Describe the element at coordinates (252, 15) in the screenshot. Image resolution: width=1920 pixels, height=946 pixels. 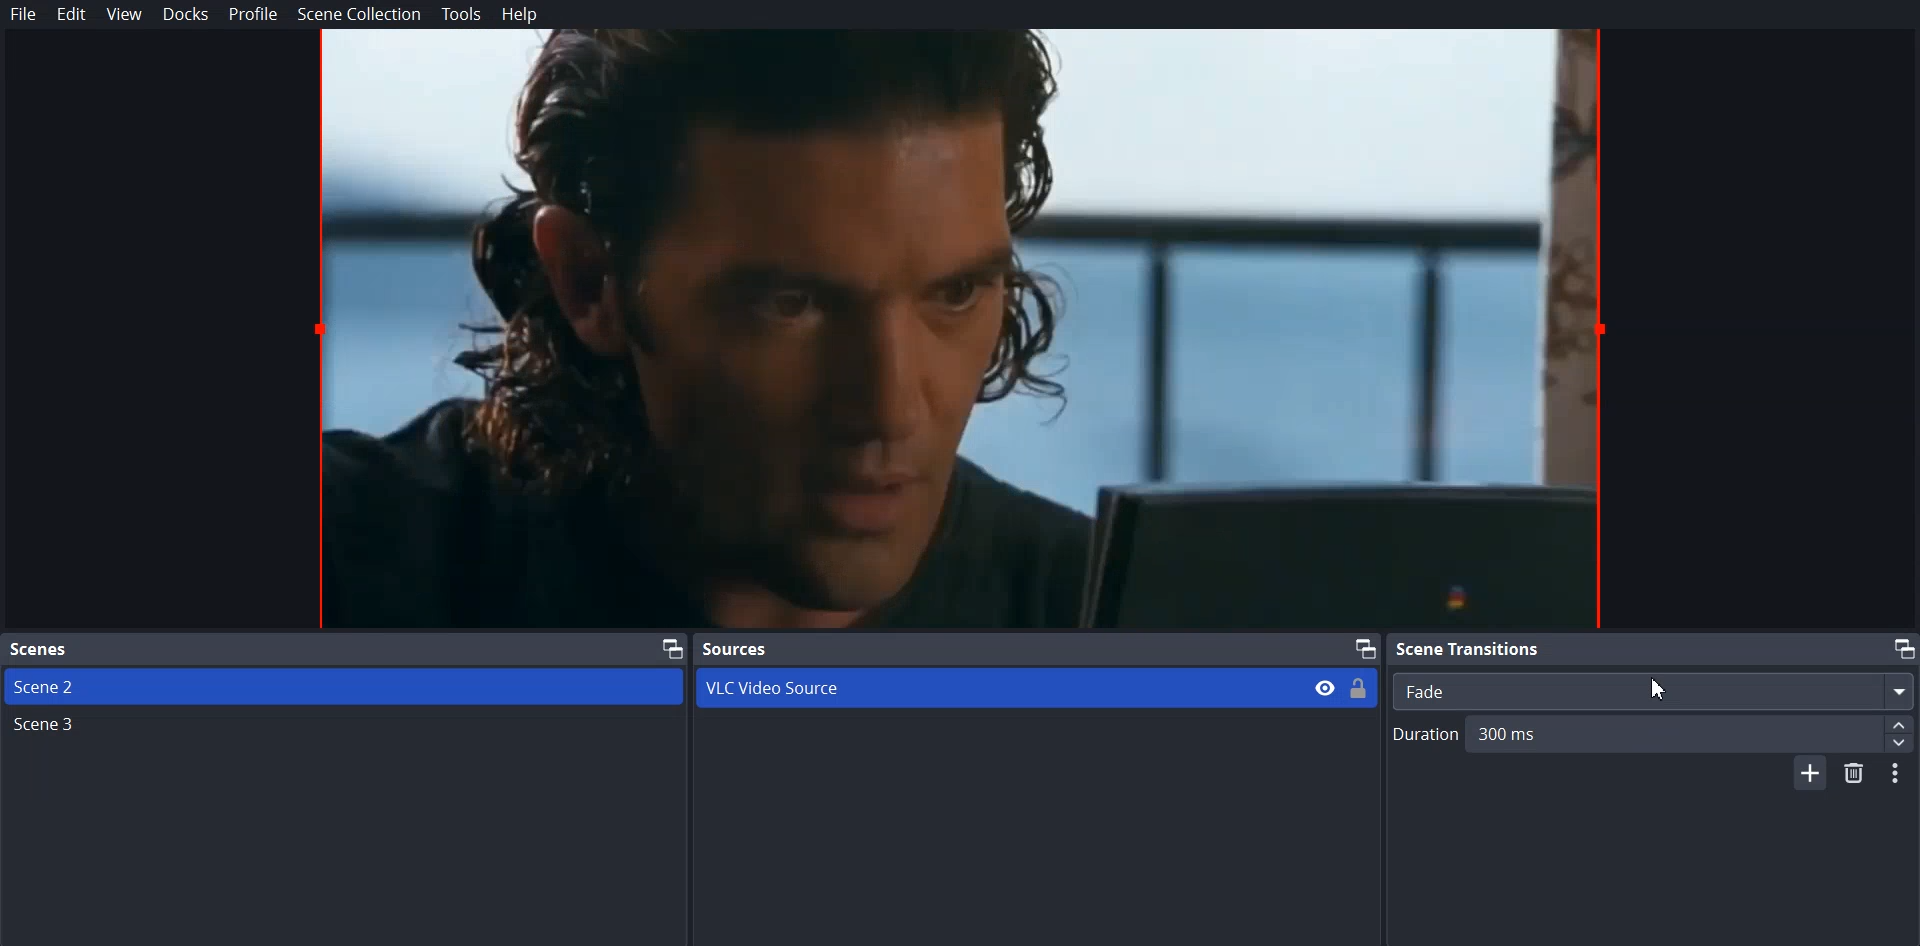
I see `Profile` at that location.